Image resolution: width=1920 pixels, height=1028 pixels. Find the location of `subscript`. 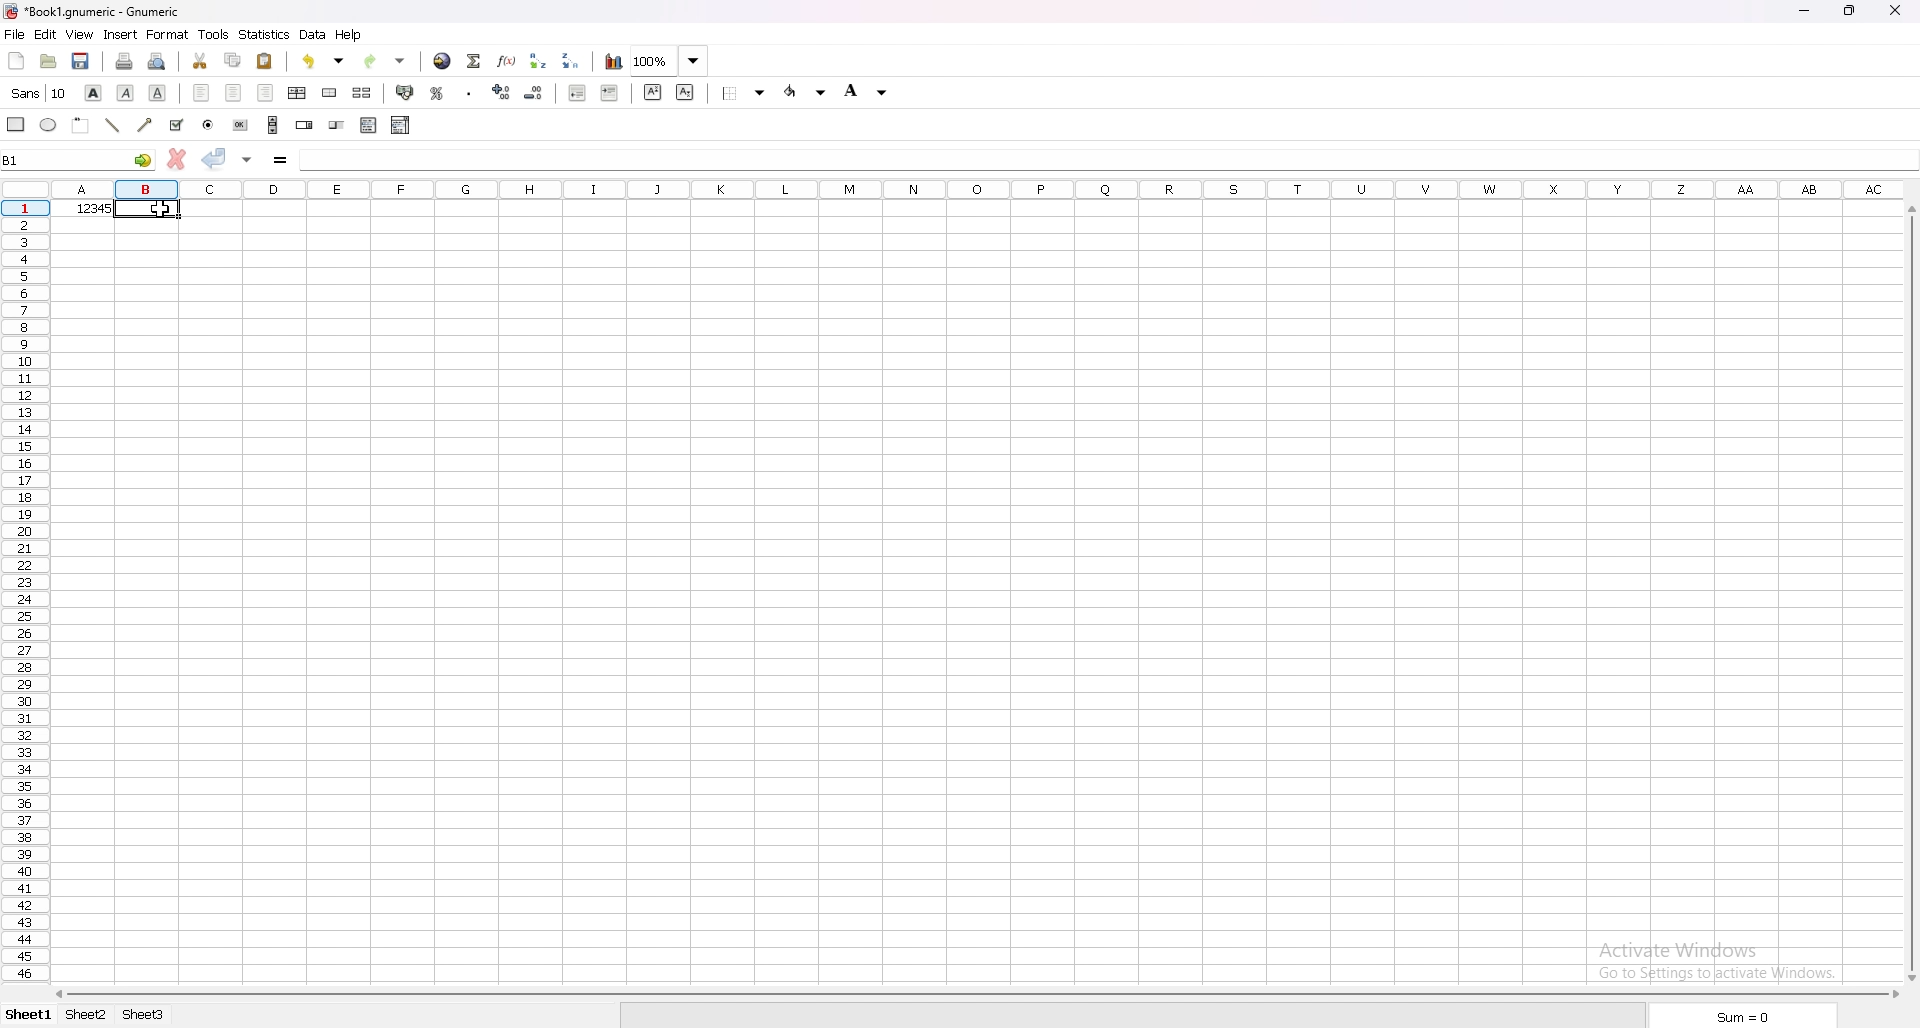

subscript is located at coordinates (685, 92).